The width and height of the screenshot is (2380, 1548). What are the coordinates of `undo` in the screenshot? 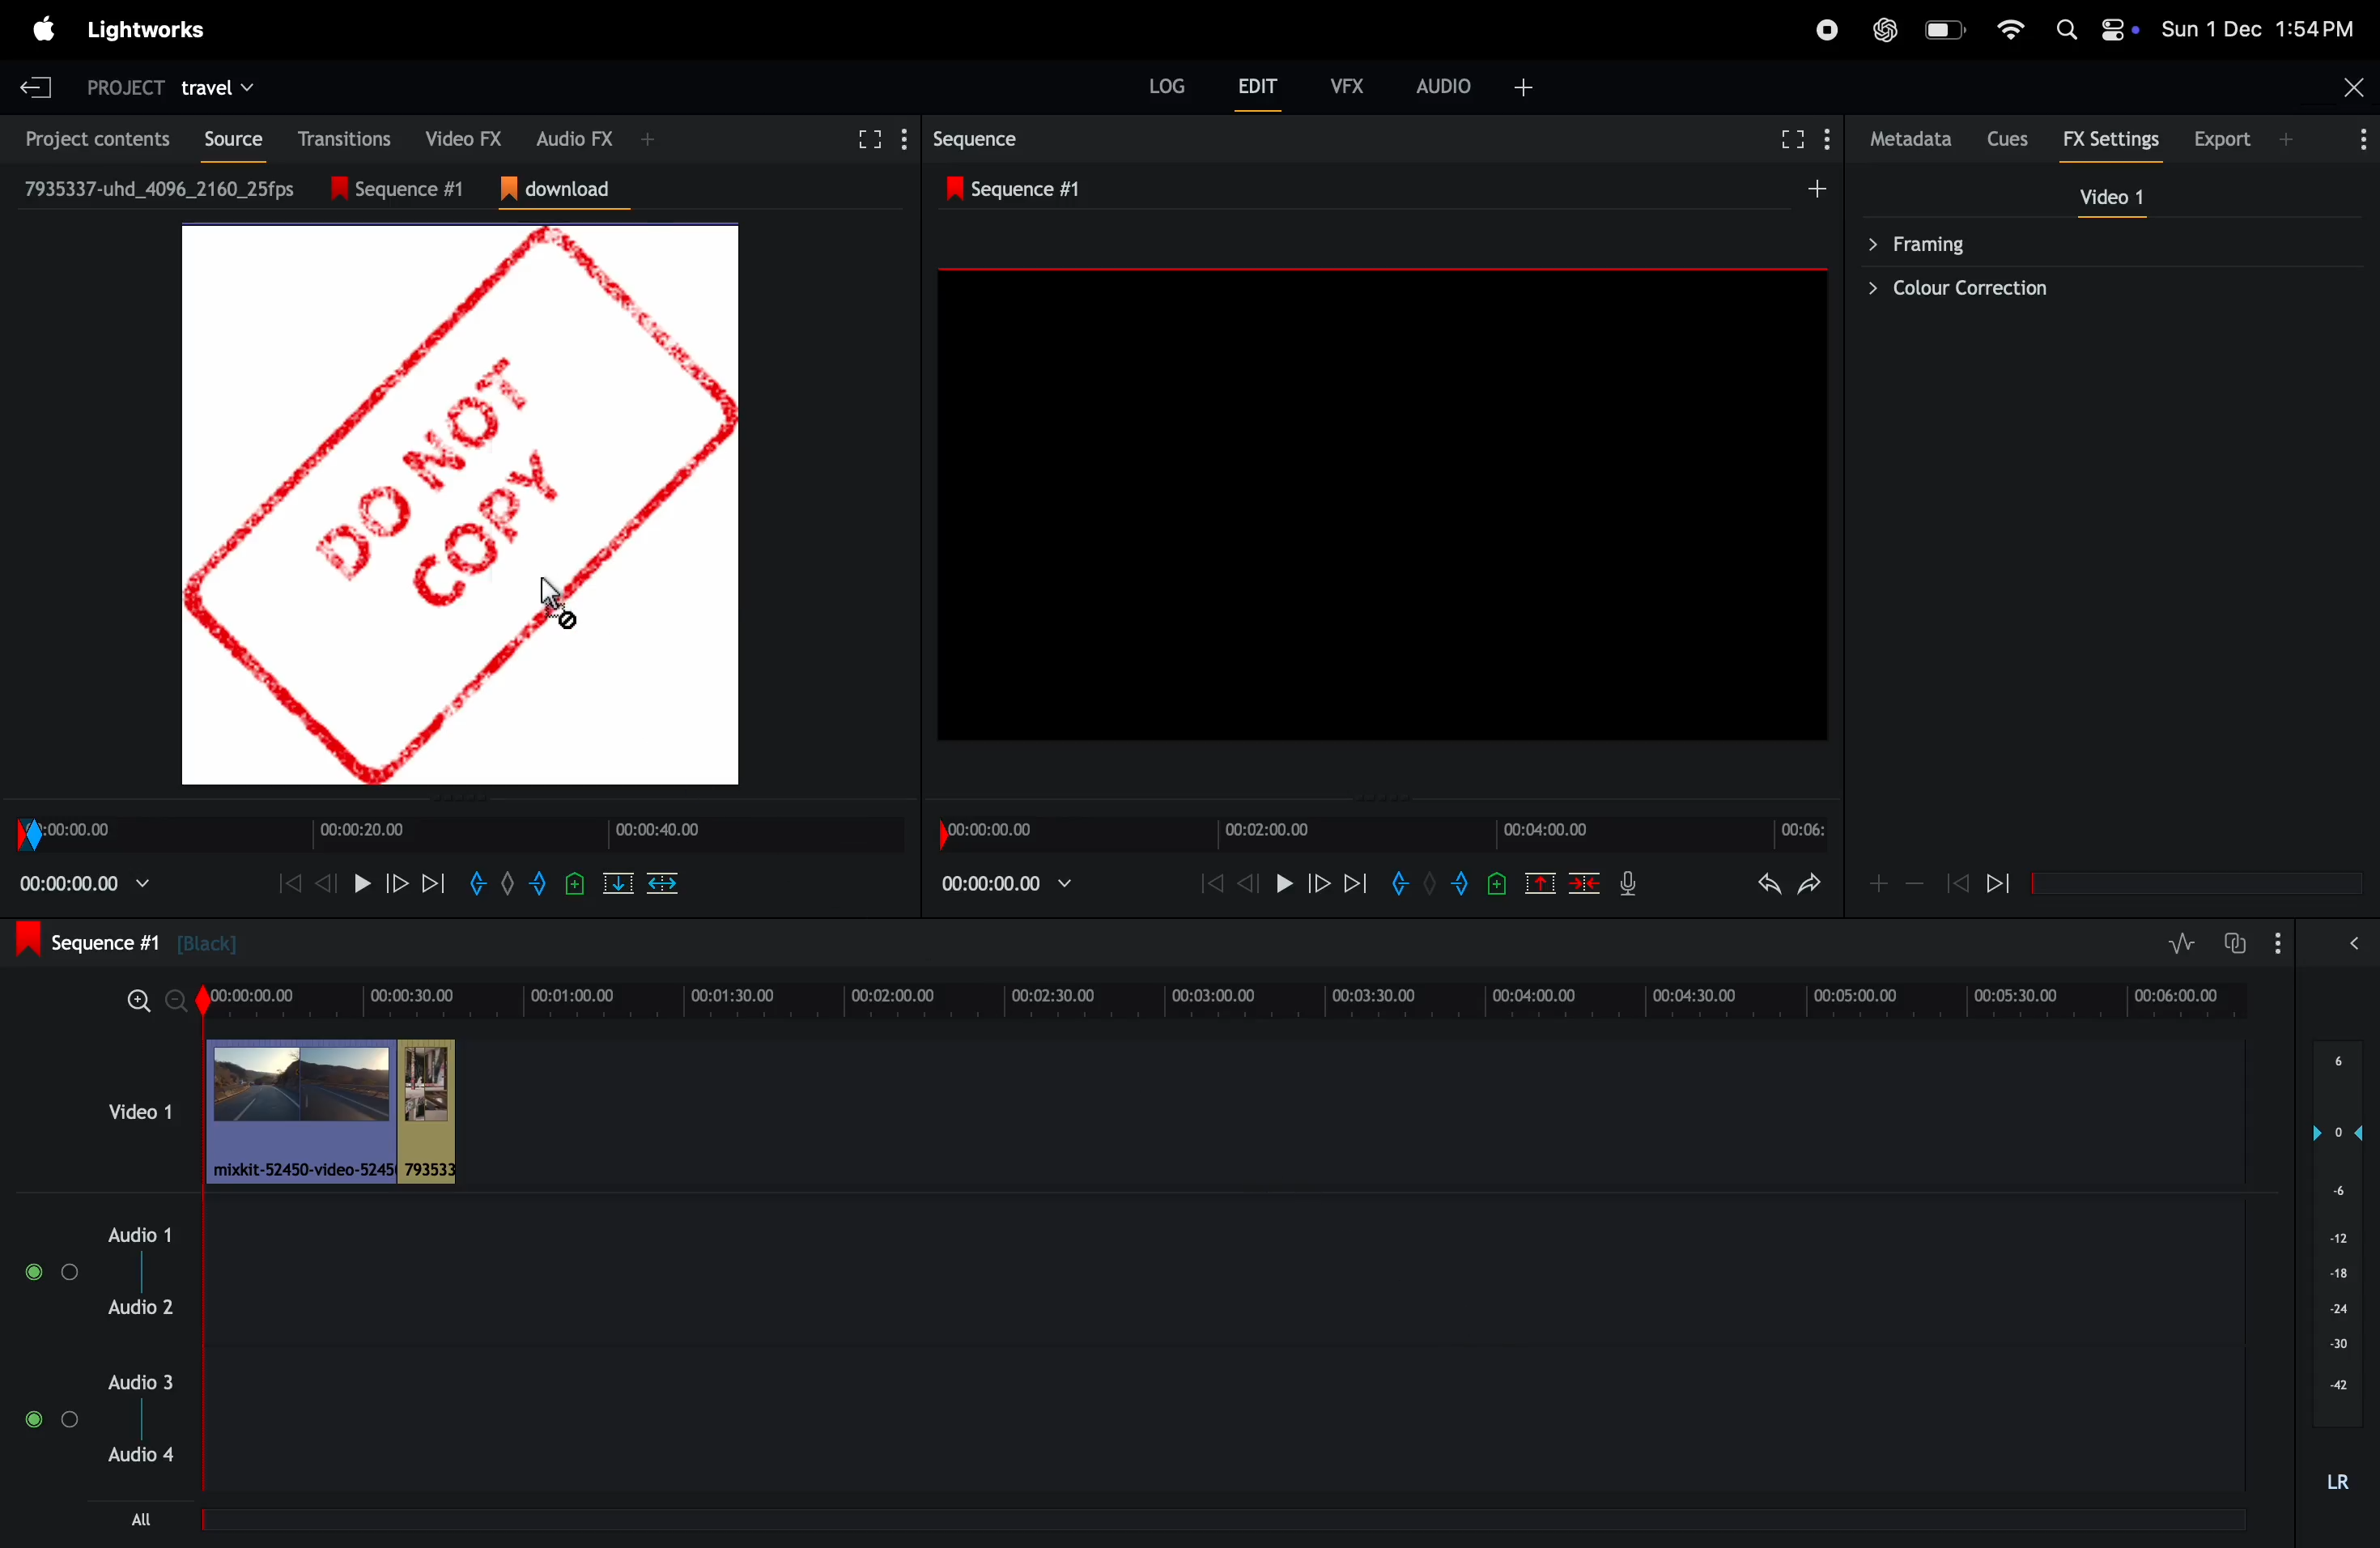 It's located at (1769, 883).